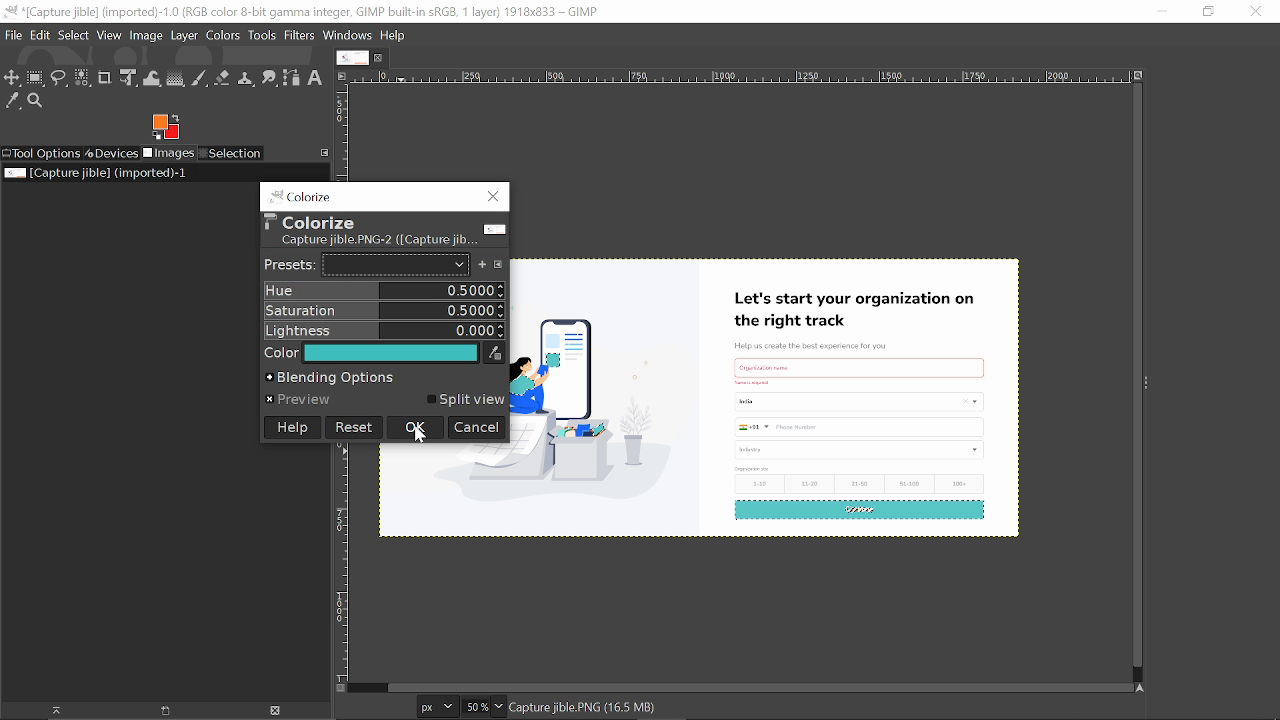 The width and height of the screenshot is (1280, 720). What do you see at coordinates (342, 131) in the screenshot?
I see `vertical label` at bounding box center [342, 131].